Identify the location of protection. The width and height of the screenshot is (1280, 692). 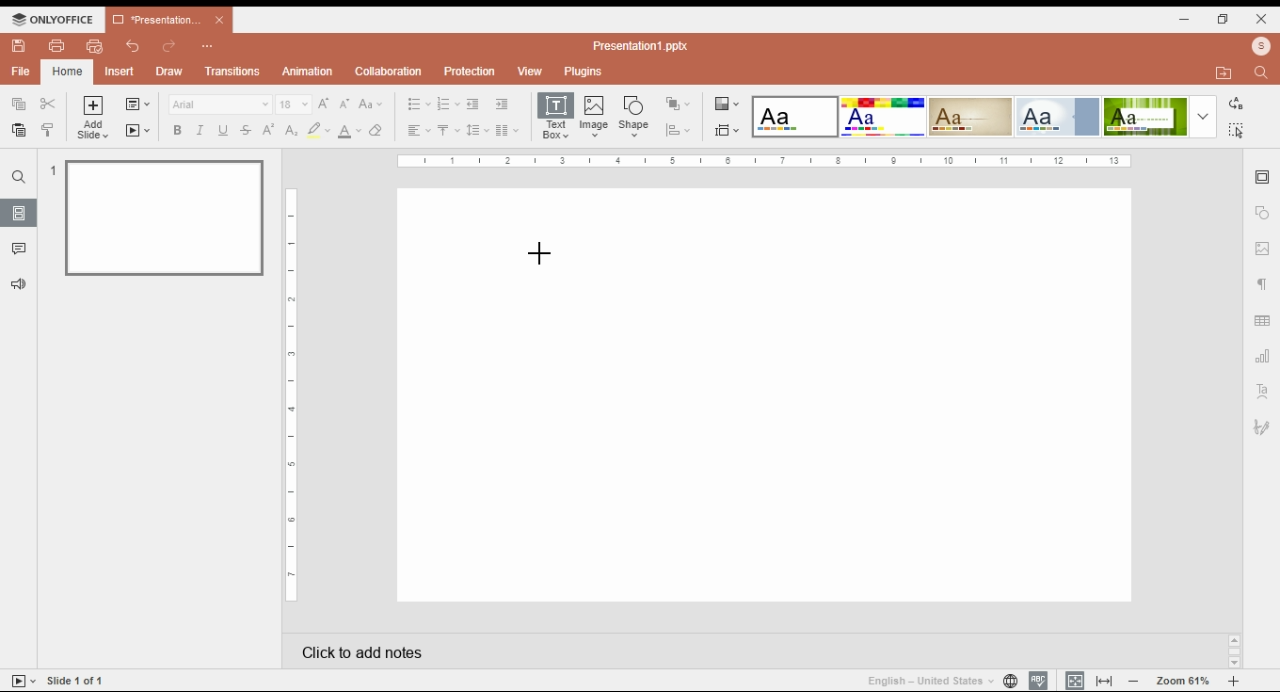
(470, 70).